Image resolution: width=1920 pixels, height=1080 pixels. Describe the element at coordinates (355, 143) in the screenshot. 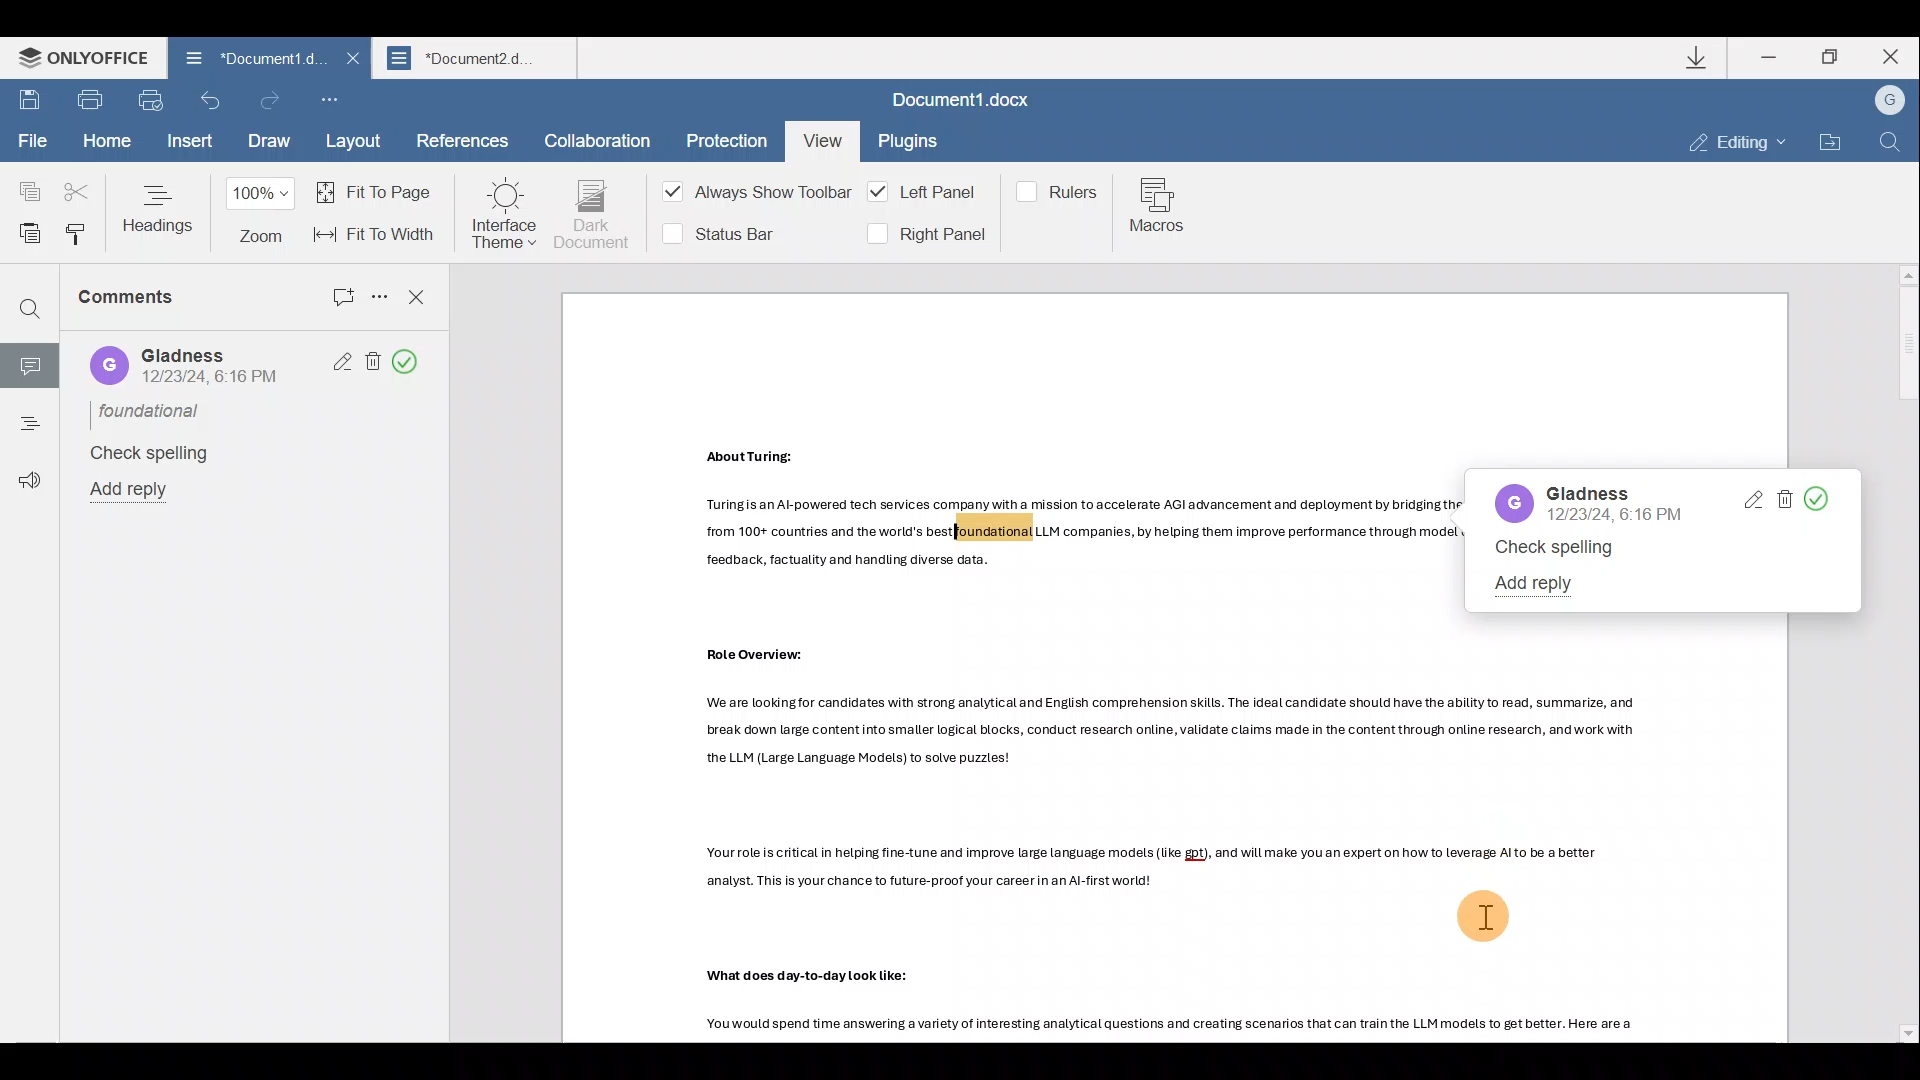

I see `Layout` at that location.